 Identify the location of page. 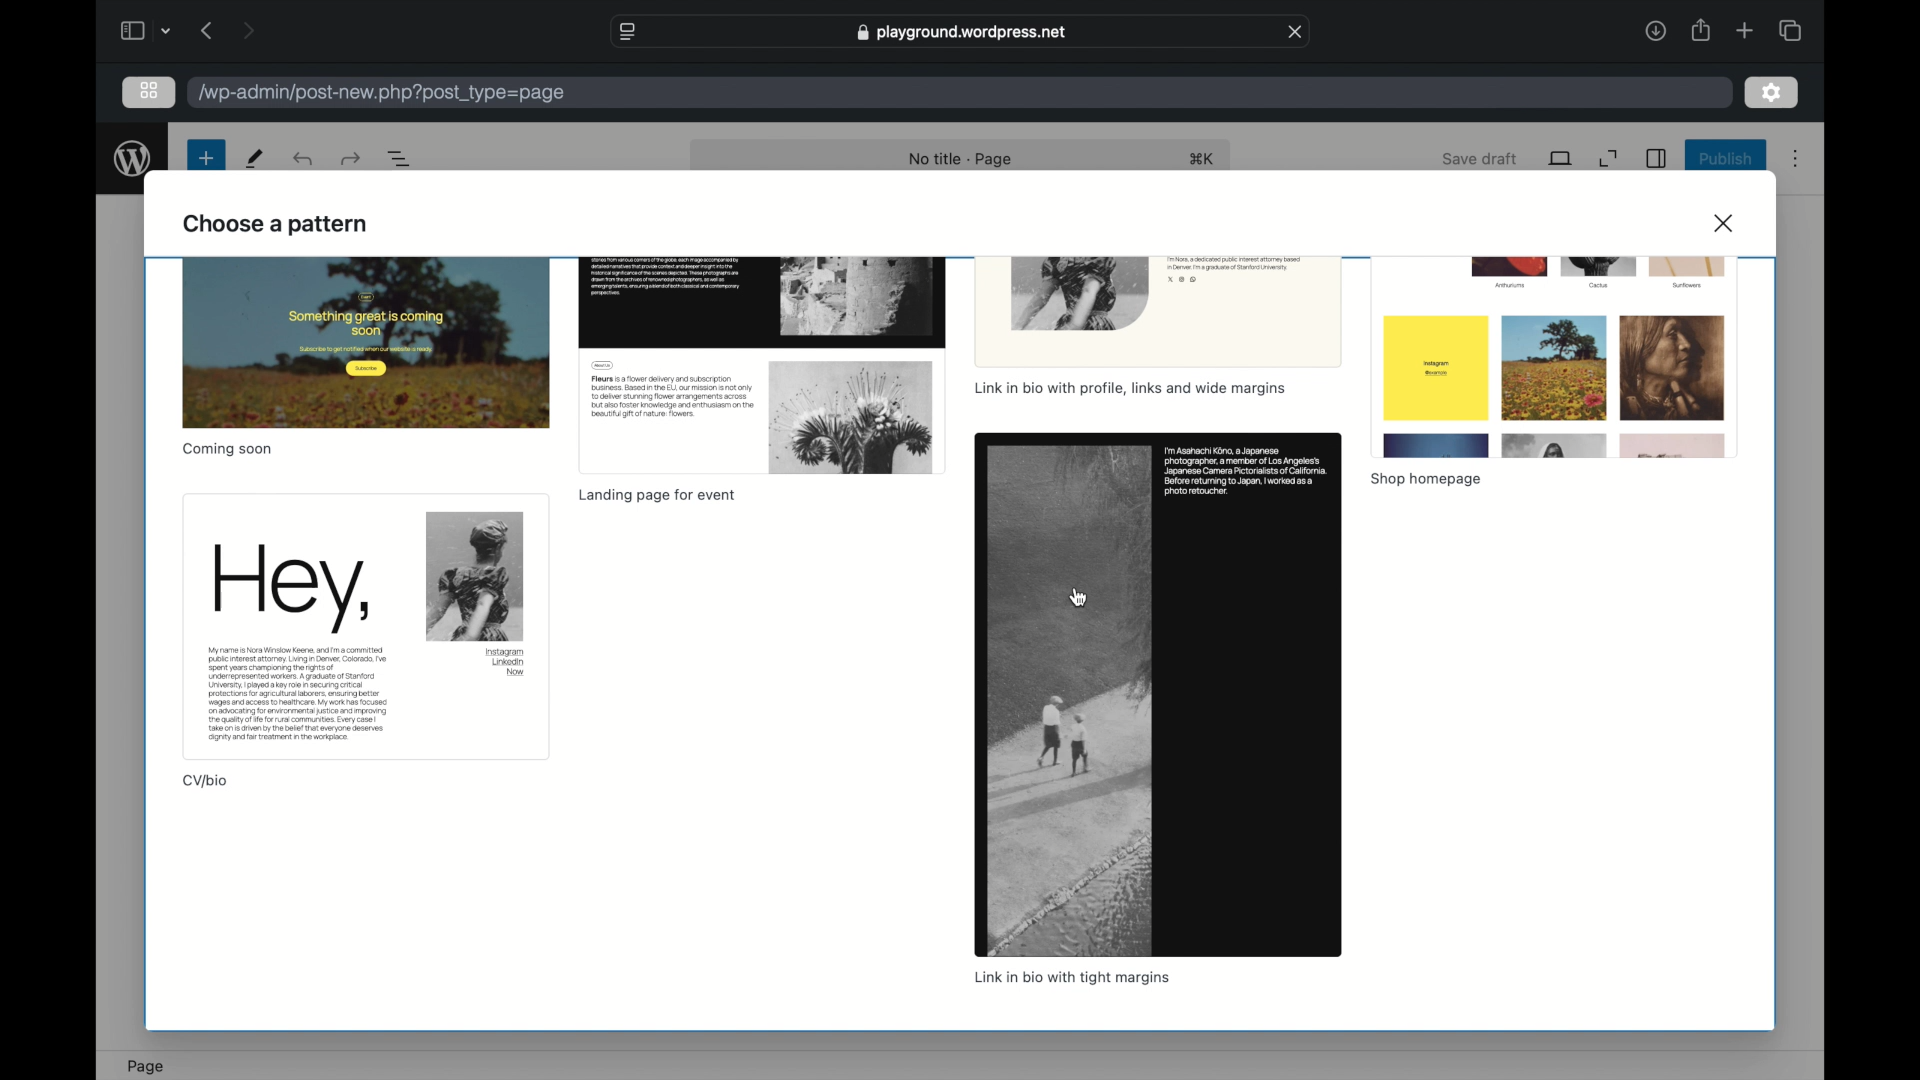
(146, 1067).